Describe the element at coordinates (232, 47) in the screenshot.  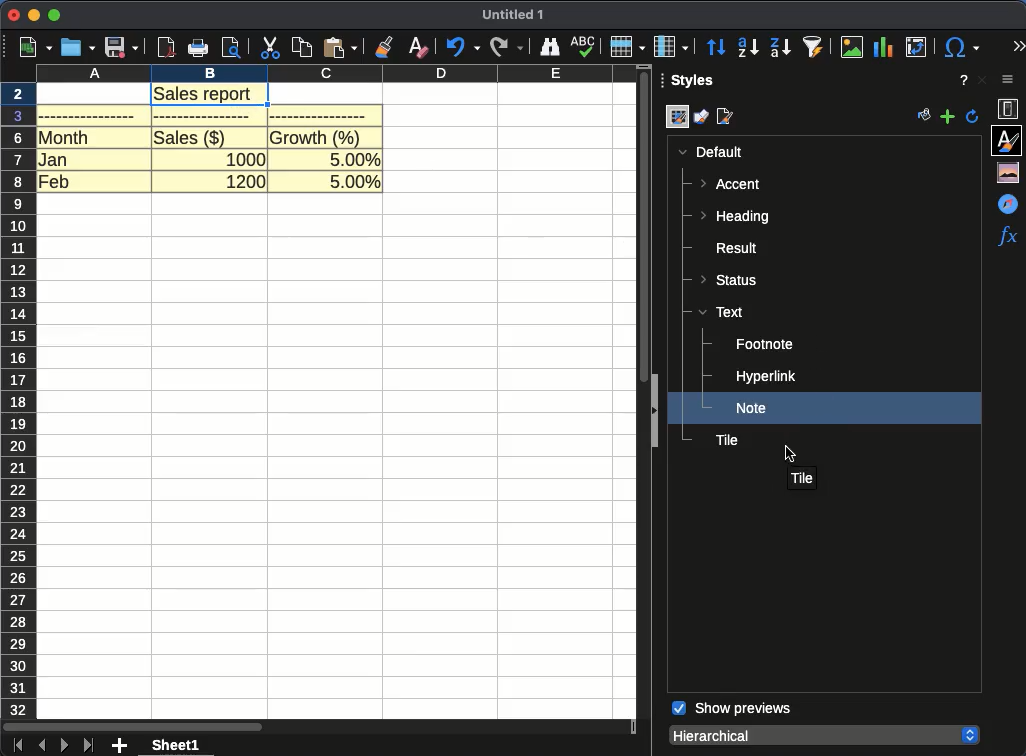
I see `print preview` at that location.